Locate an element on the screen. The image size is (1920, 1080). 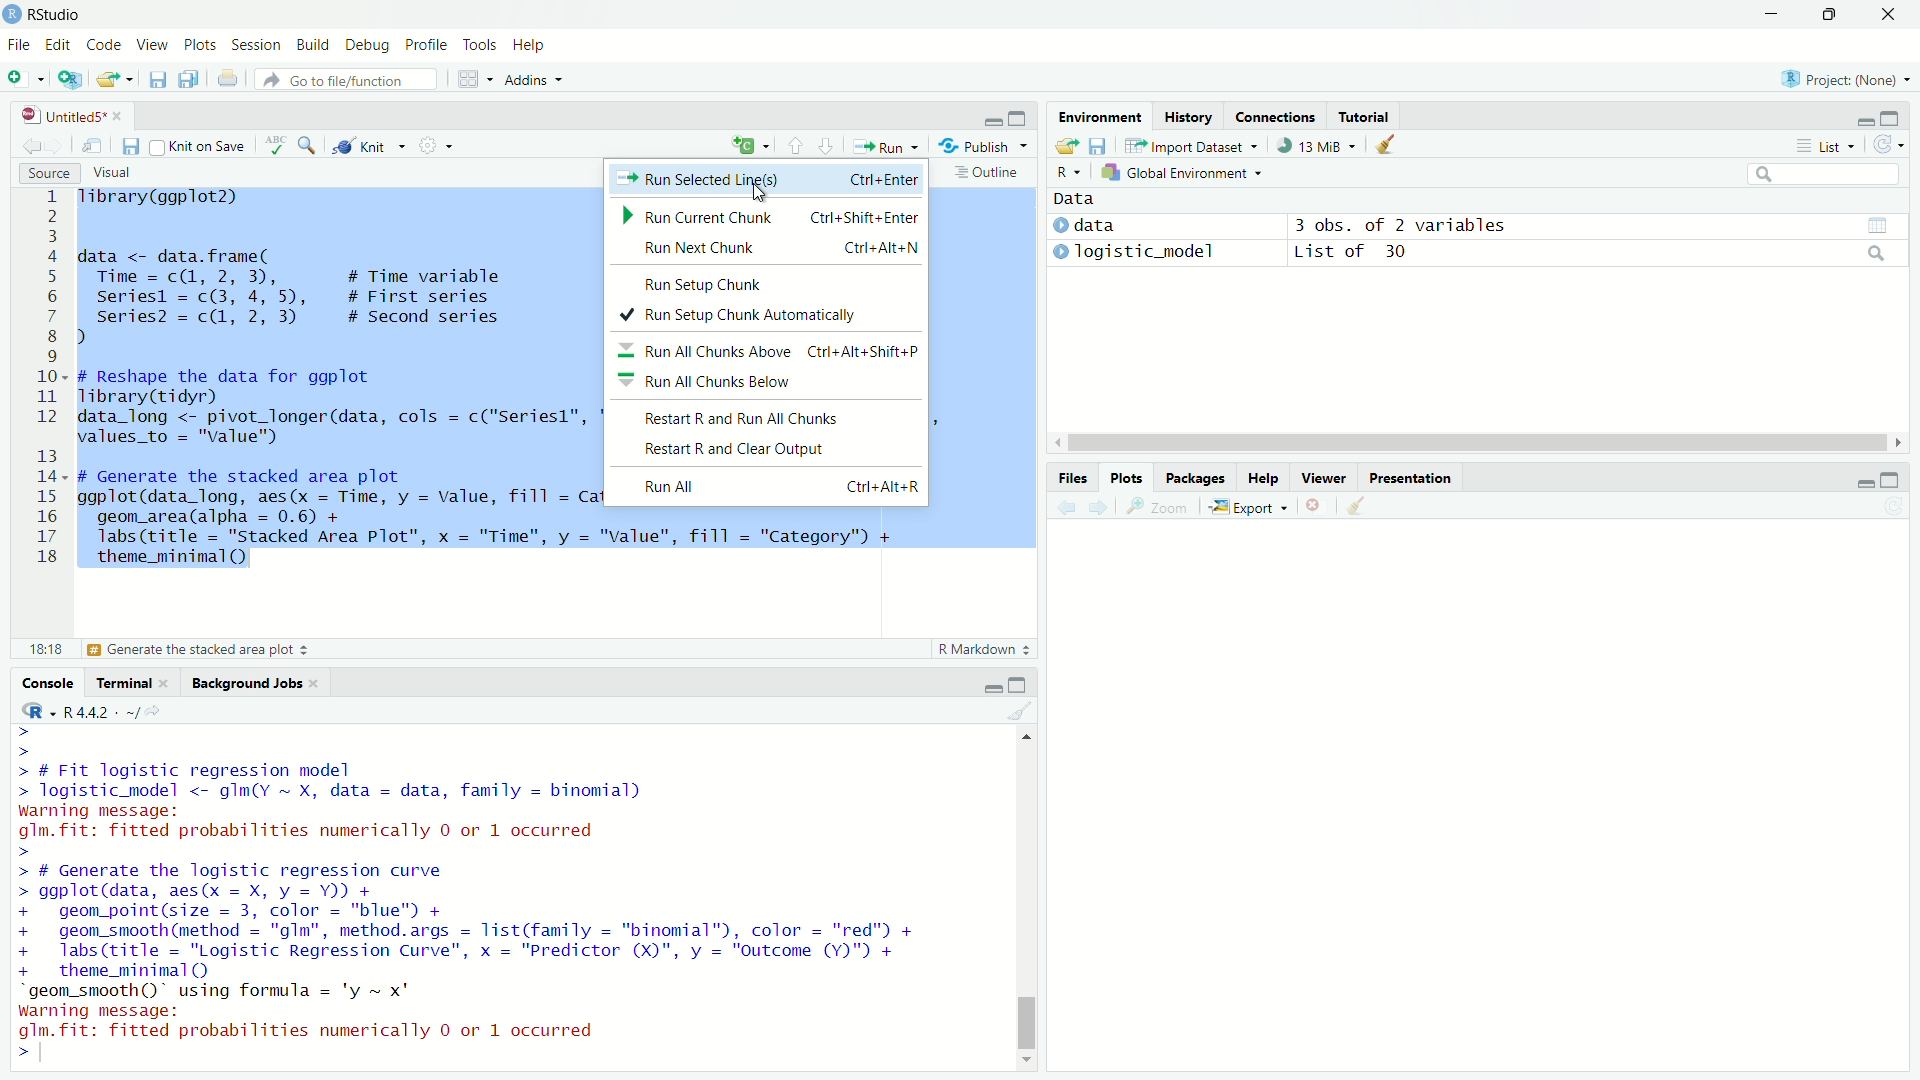
Source is located at coordinates (52, 170).